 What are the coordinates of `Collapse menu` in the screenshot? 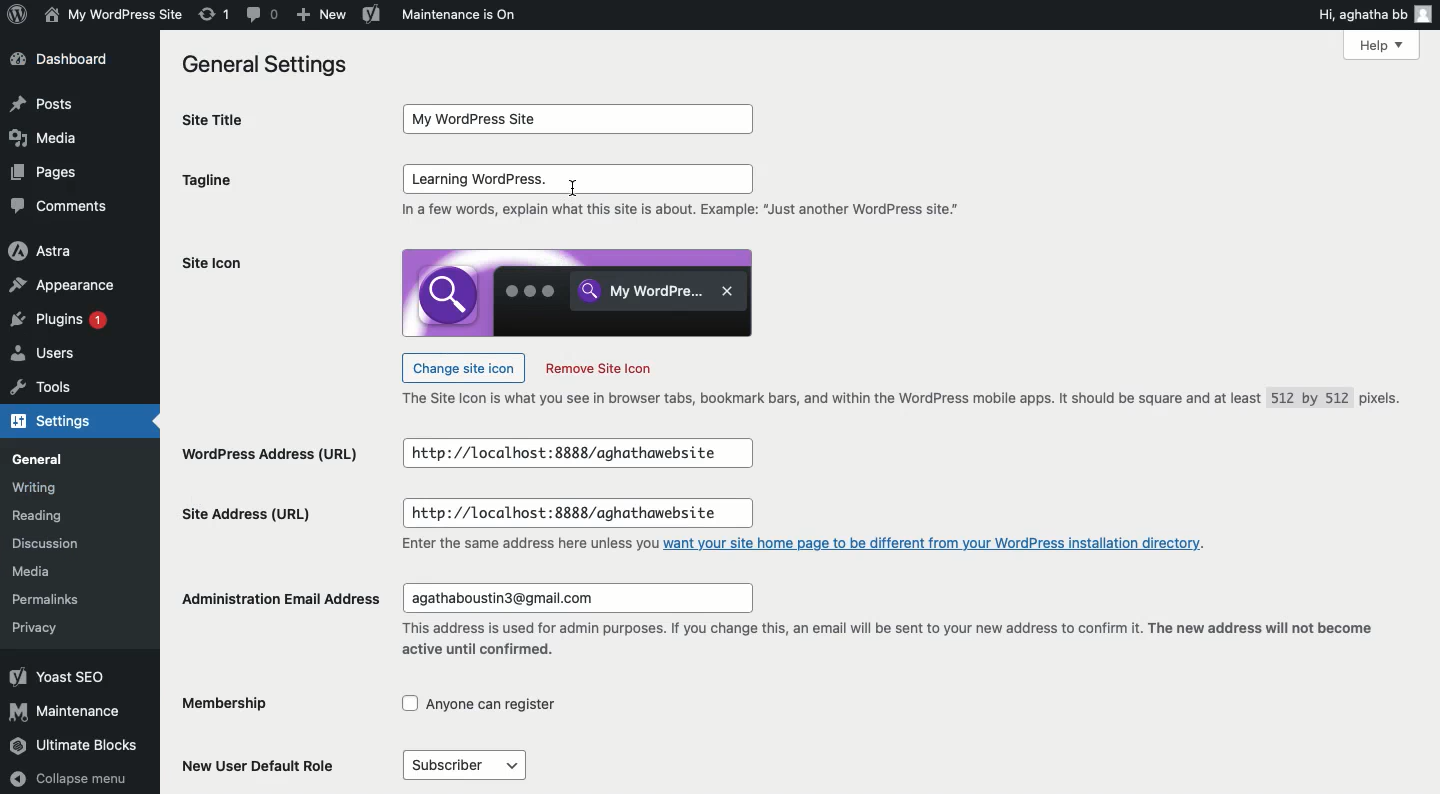 It's located at (71, 779).